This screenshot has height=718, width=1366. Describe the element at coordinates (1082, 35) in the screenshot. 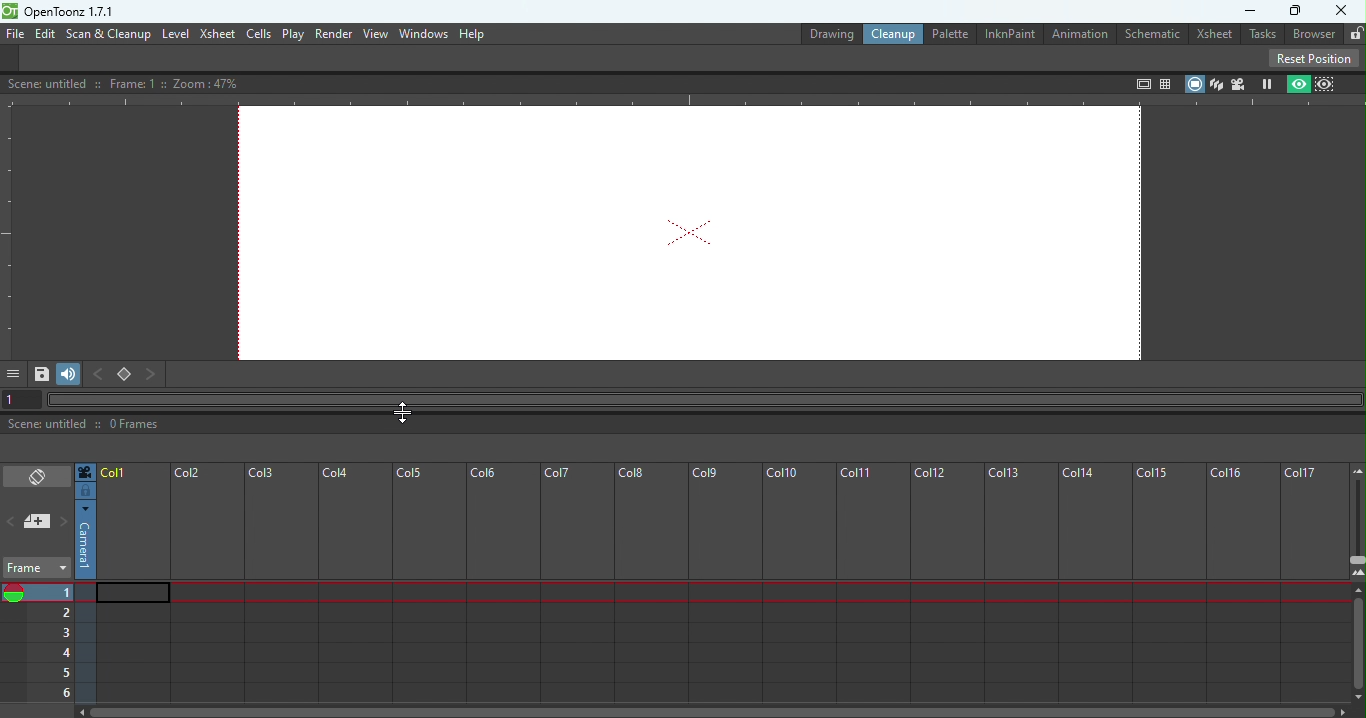

I see `Animation` at that location.